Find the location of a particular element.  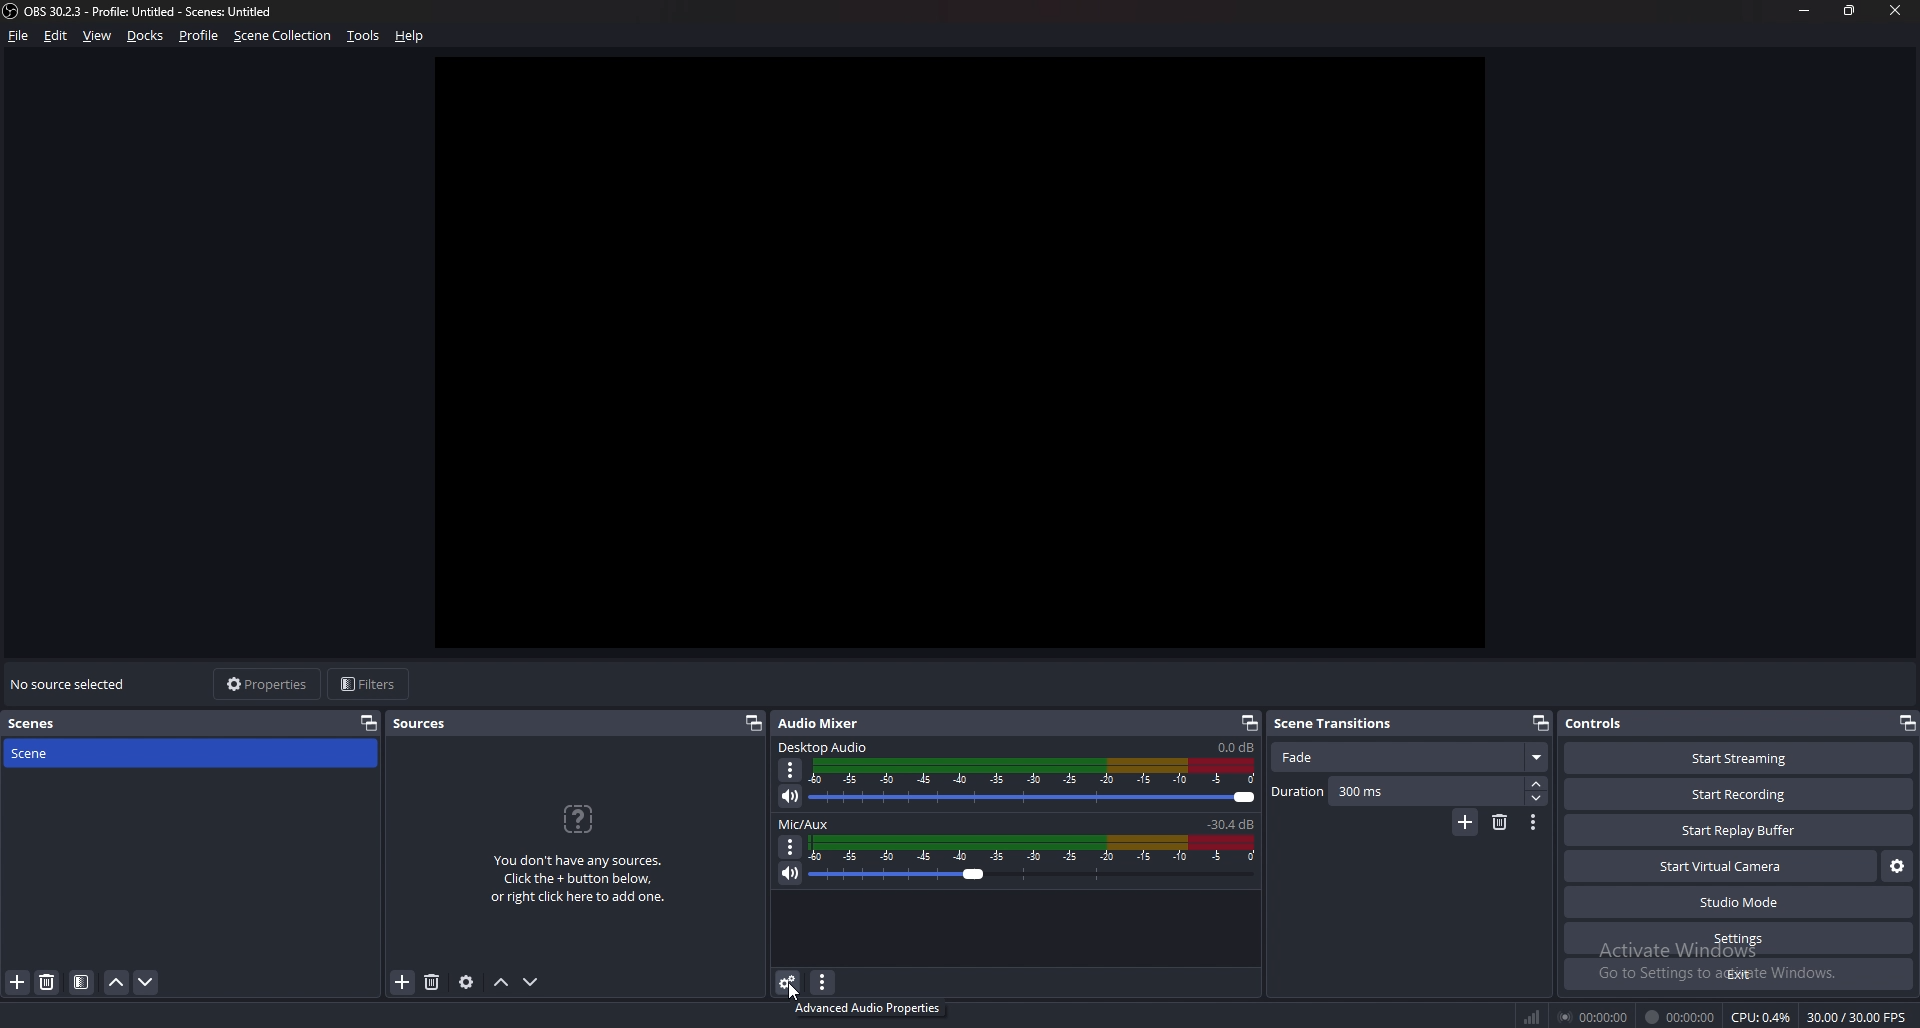

configure virtual camera is located at coordinates (1895, 867).